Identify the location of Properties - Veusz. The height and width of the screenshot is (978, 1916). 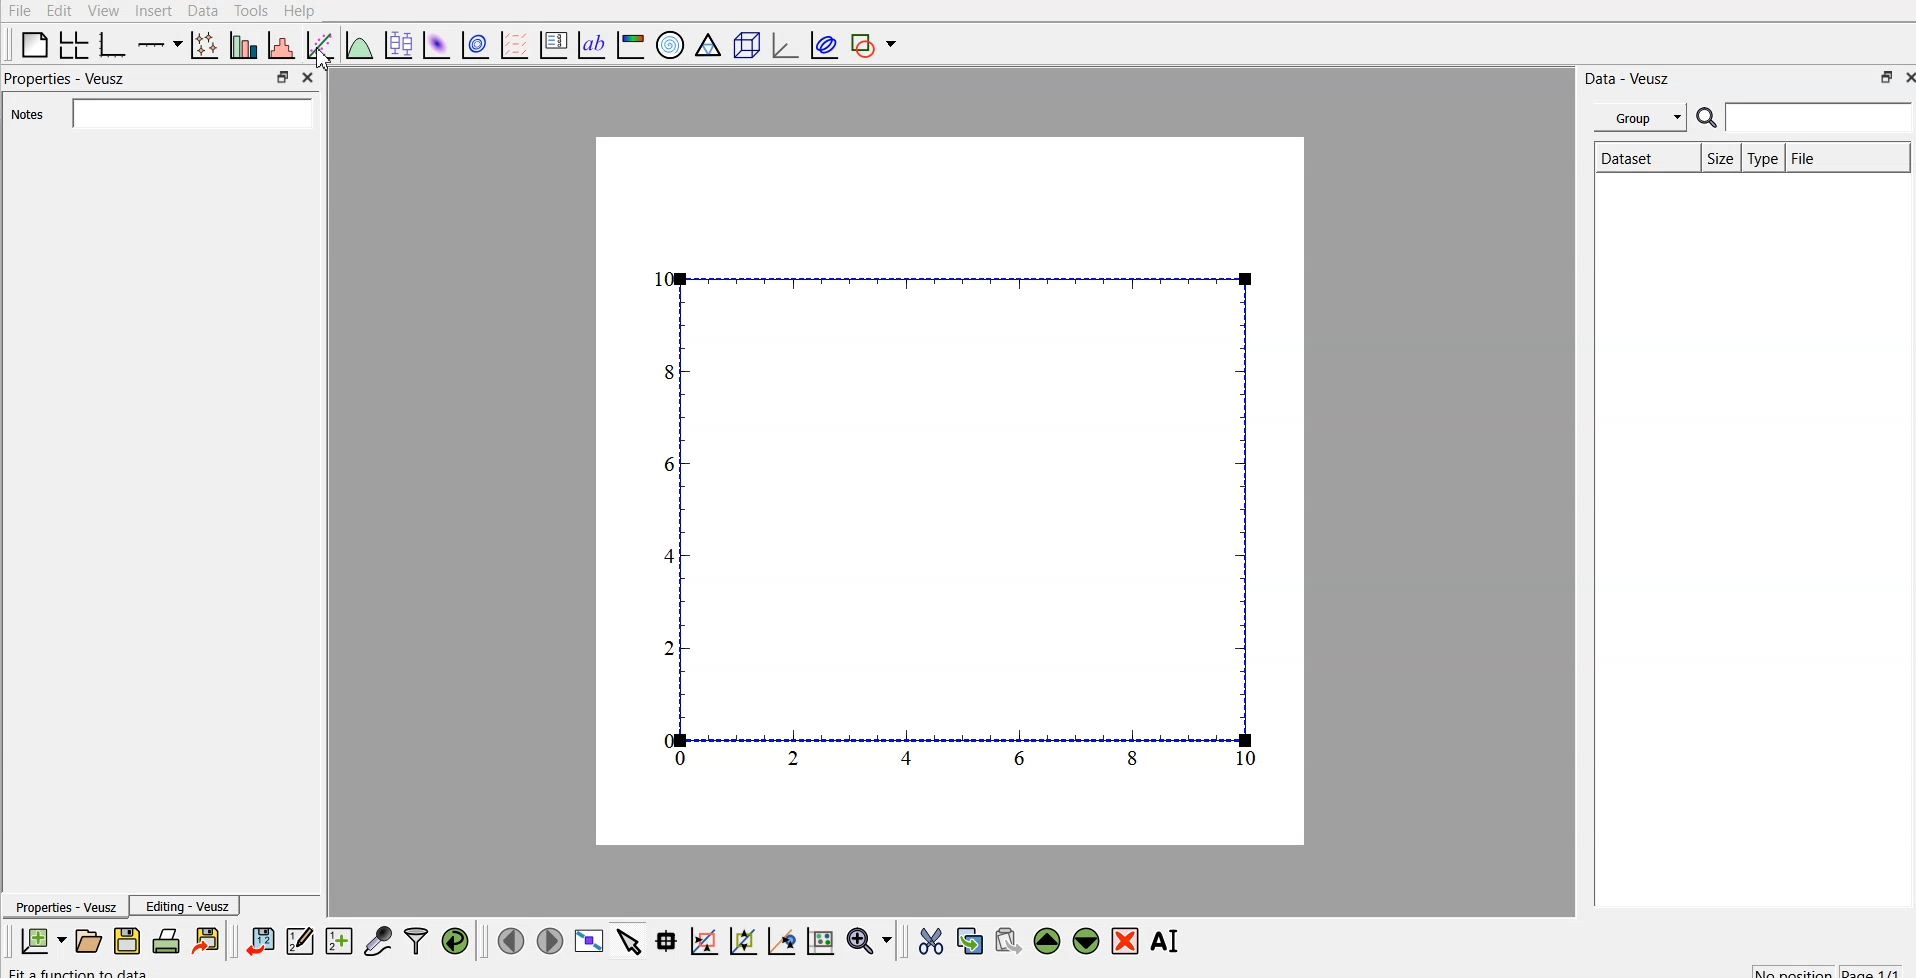
(69, 80).